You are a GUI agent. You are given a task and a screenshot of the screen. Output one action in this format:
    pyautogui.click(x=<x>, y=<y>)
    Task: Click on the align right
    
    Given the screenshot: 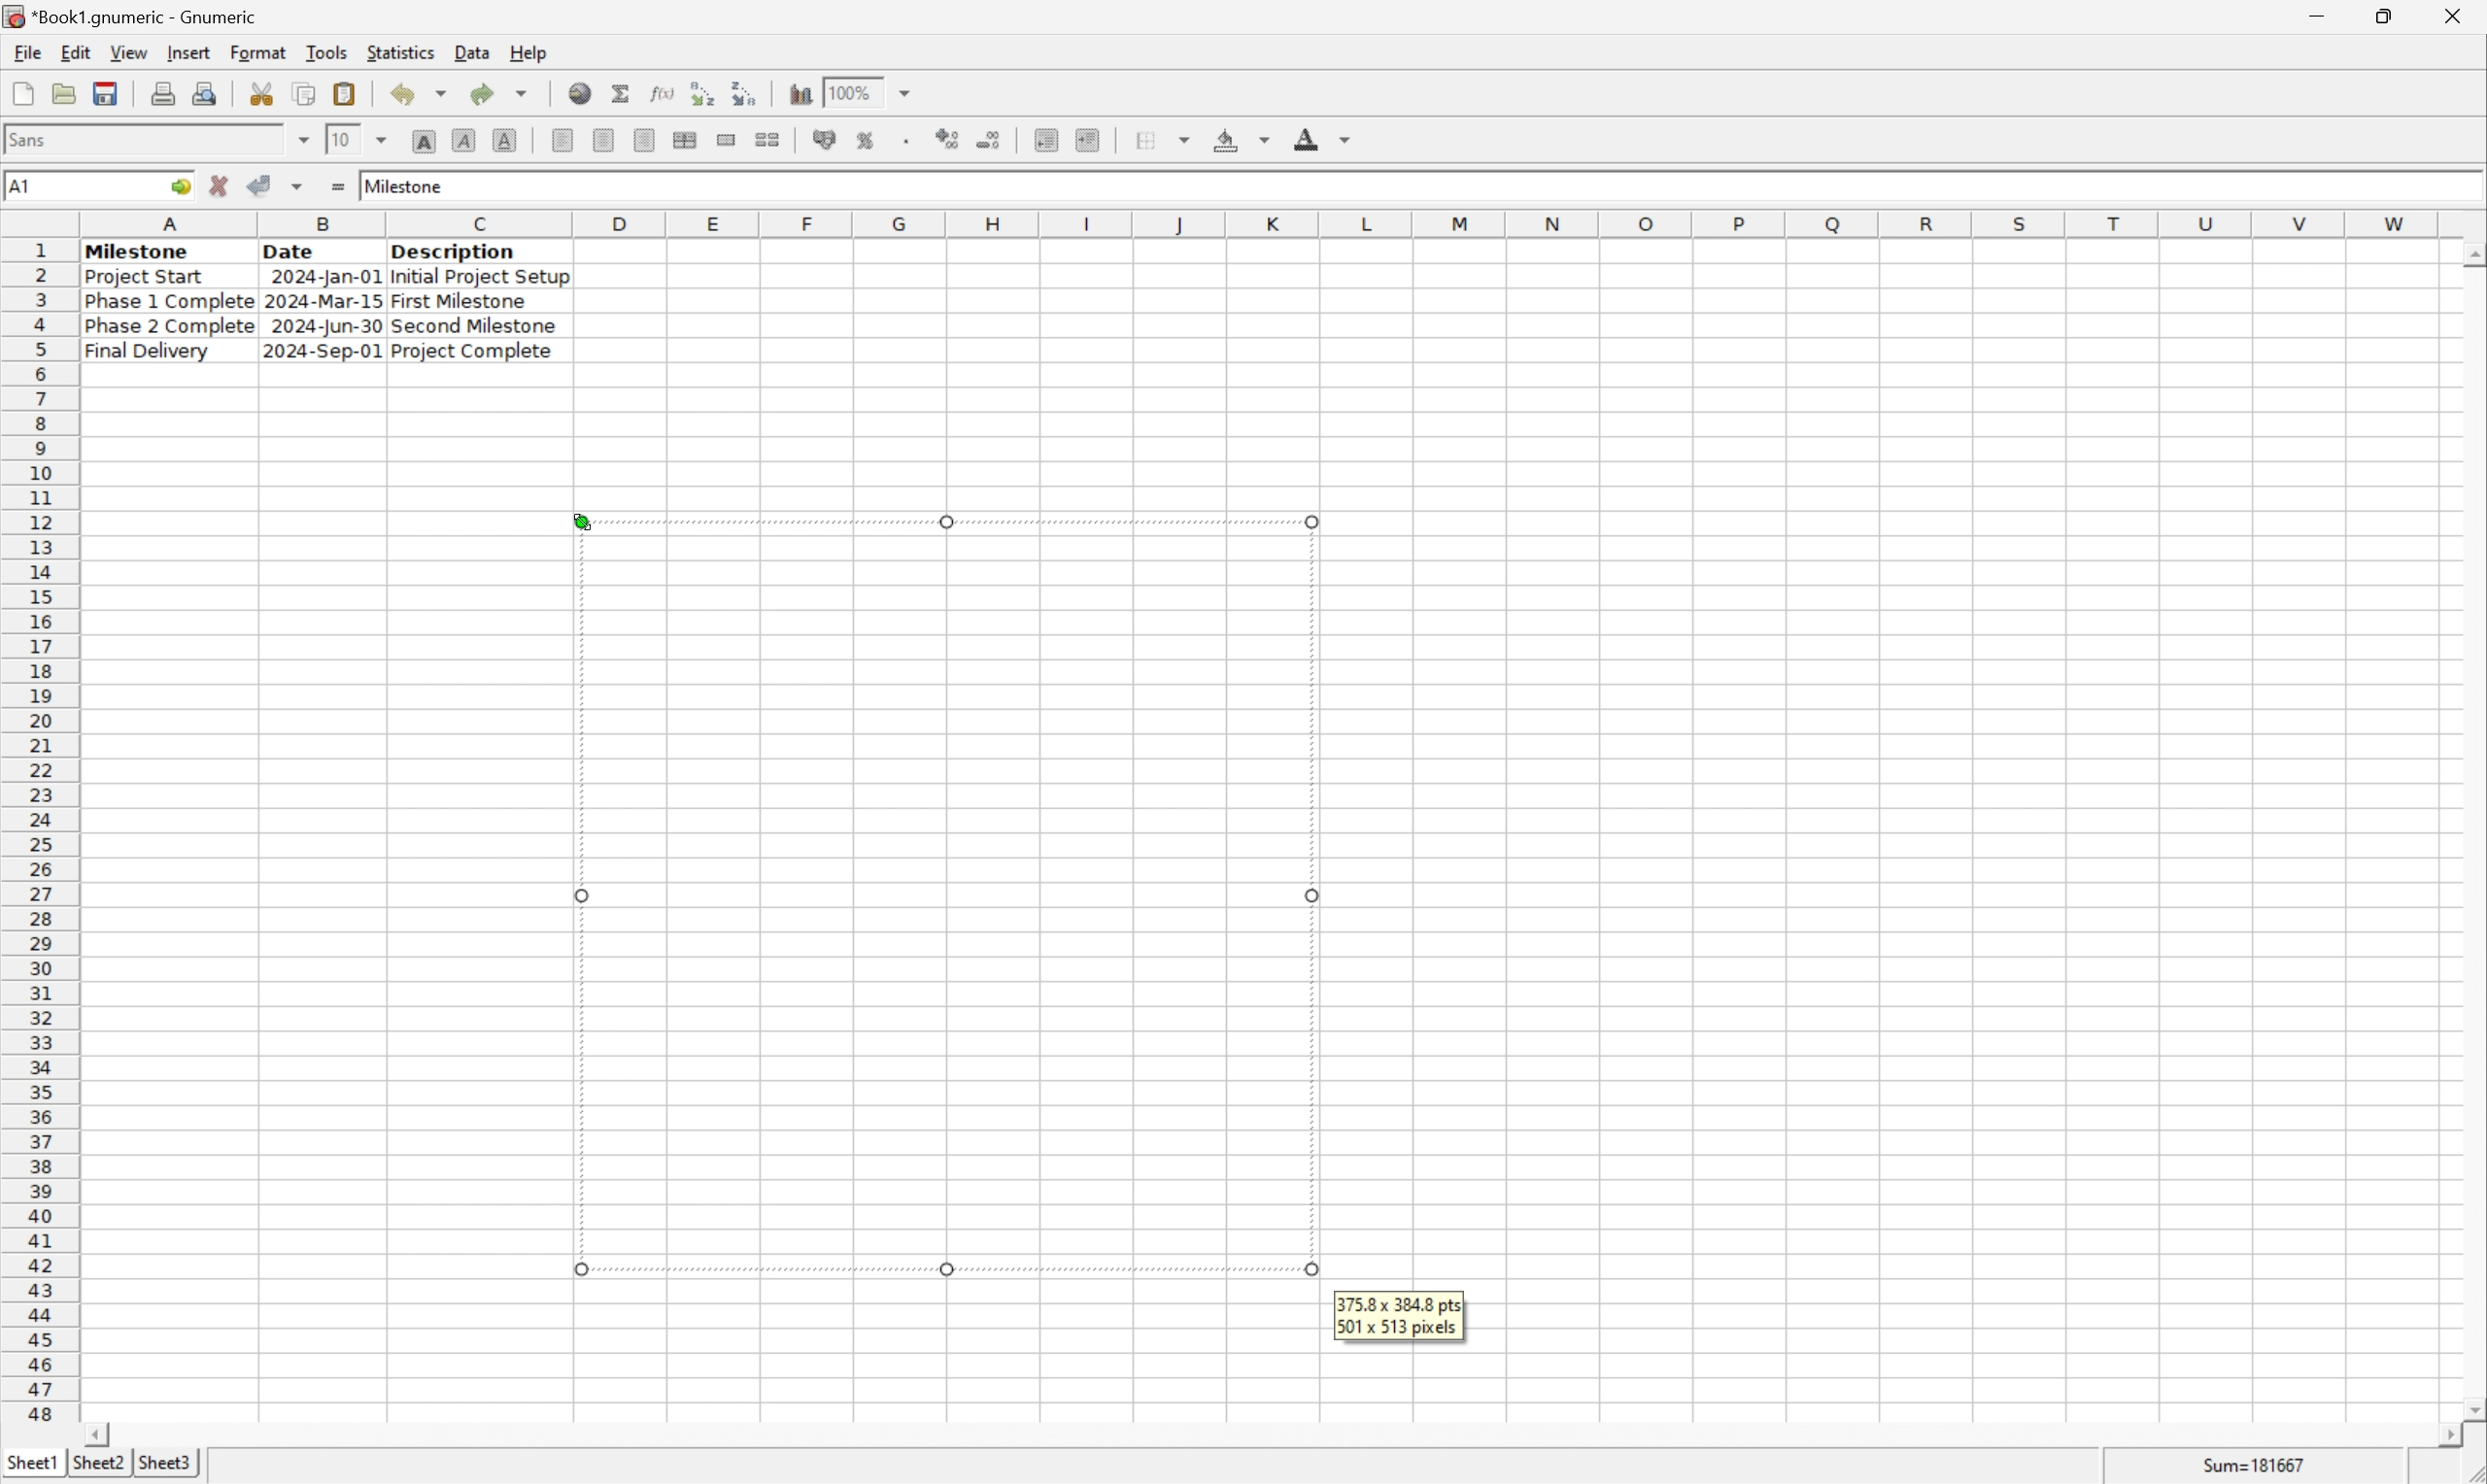 What is the action you would take?
    pyautogui.click(x=642, y=142)
    